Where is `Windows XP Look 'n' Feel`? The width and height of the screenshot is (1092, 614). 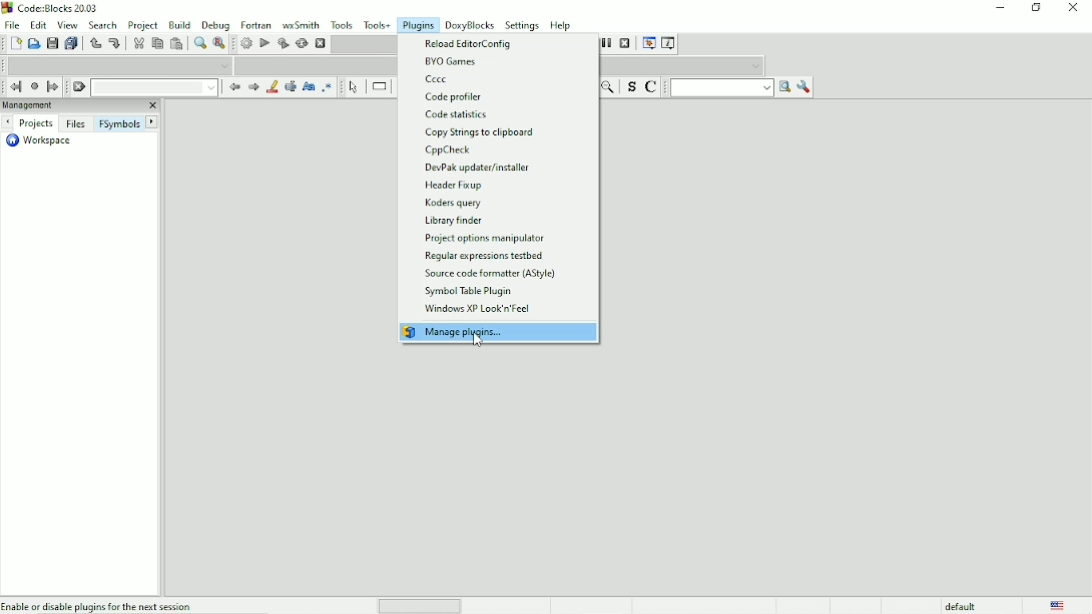
Windows XP Look 'n' Feel is located at coordinates (478, 309).